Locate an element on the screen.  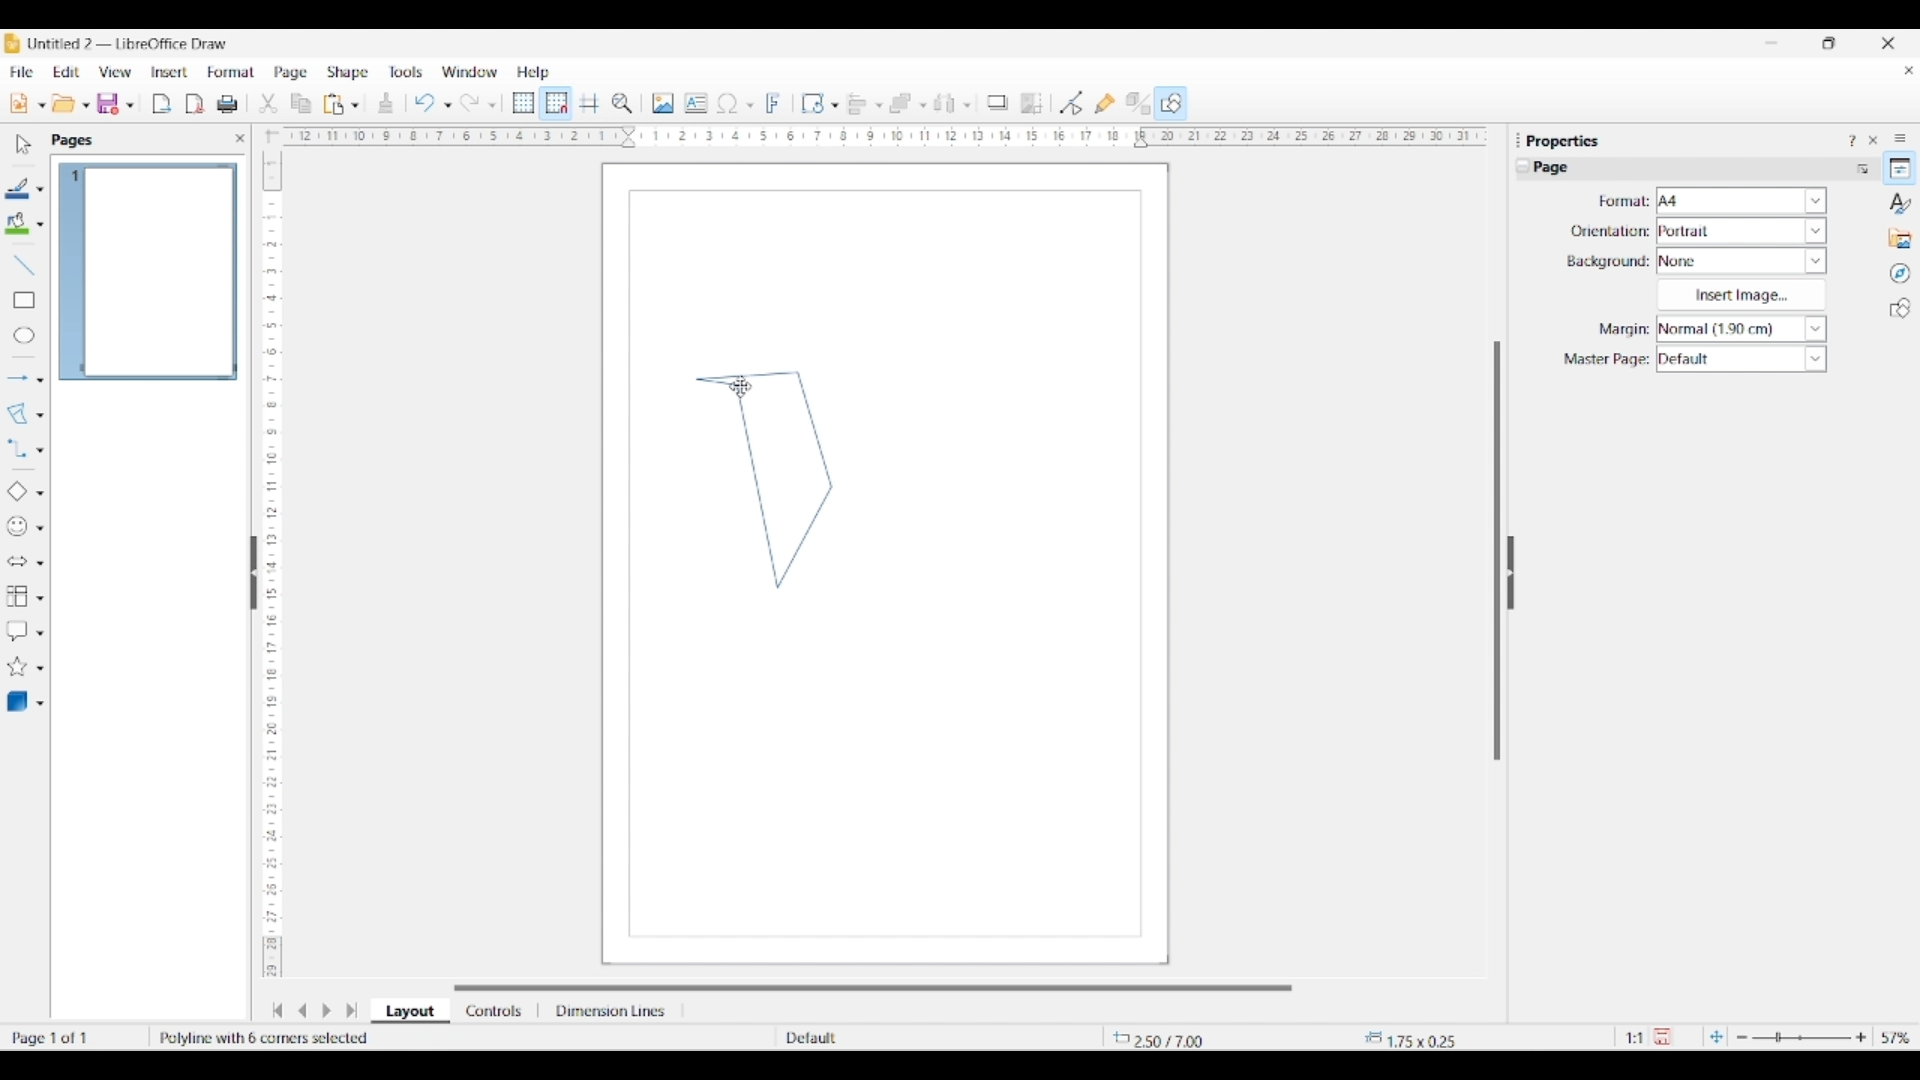
Line color options is located at coordinates (40, 190).